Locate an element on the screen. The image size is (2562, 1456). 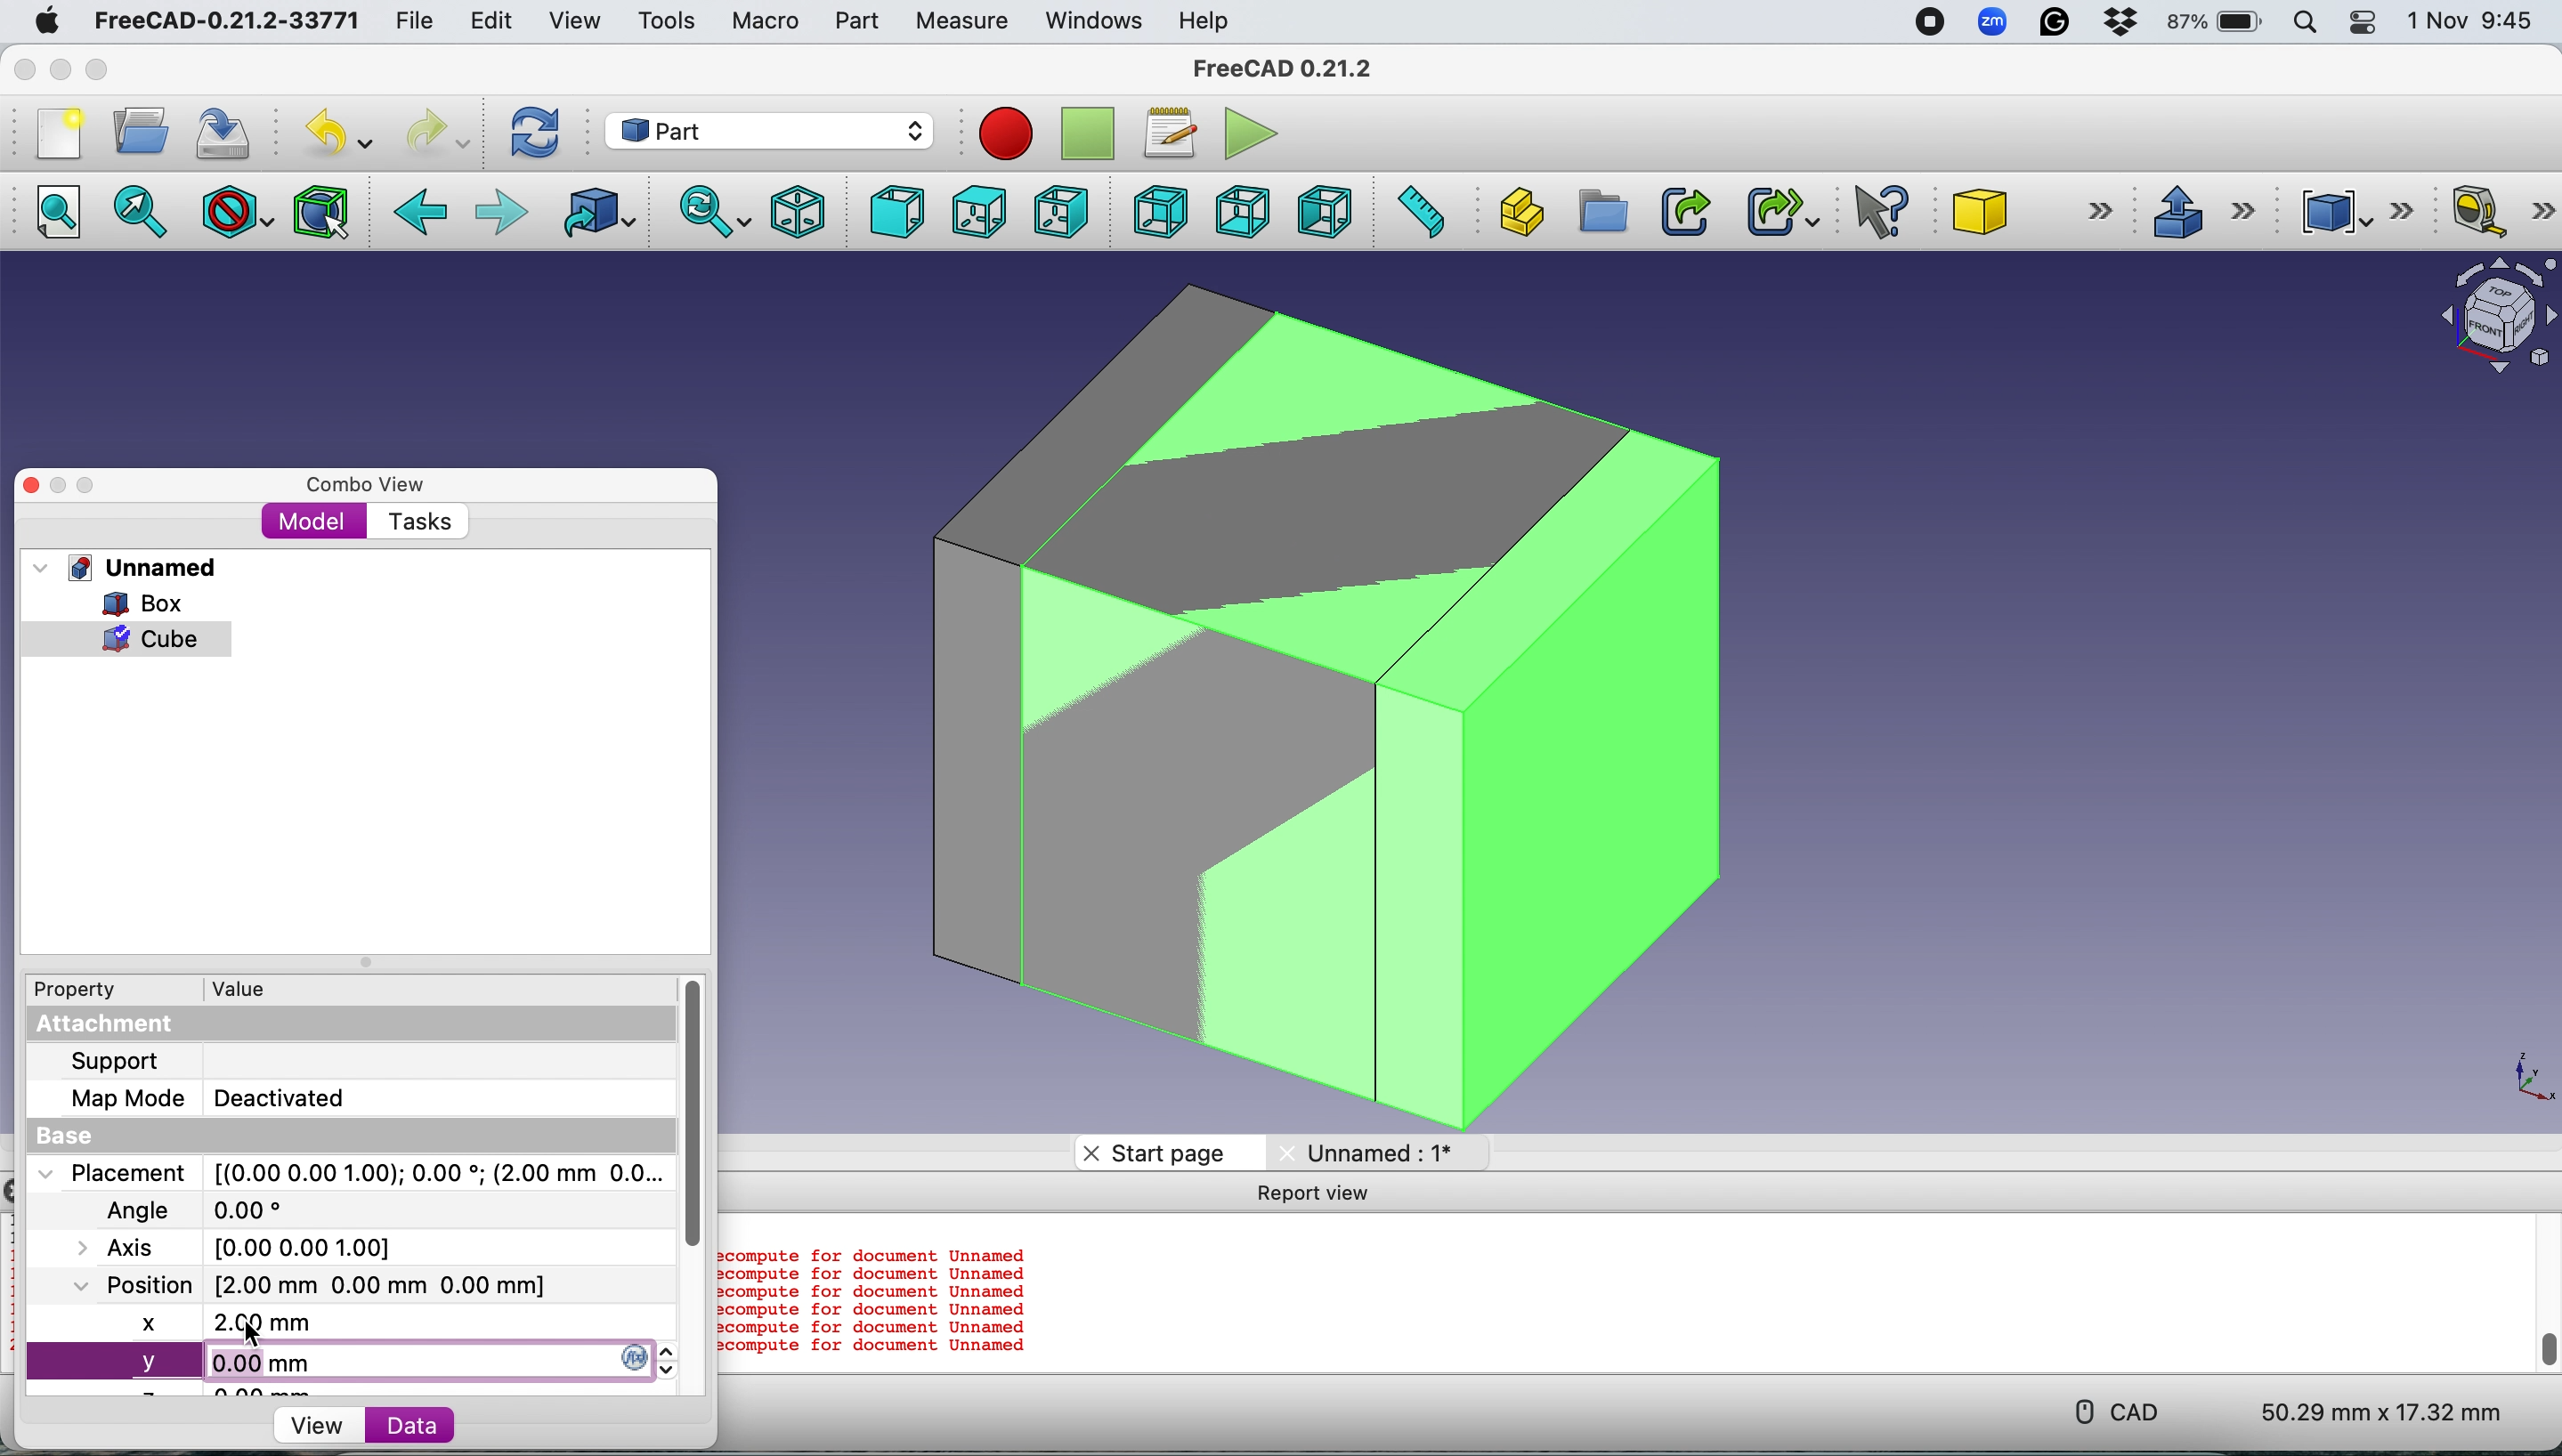
Redo is located at coordinates (434, 134).